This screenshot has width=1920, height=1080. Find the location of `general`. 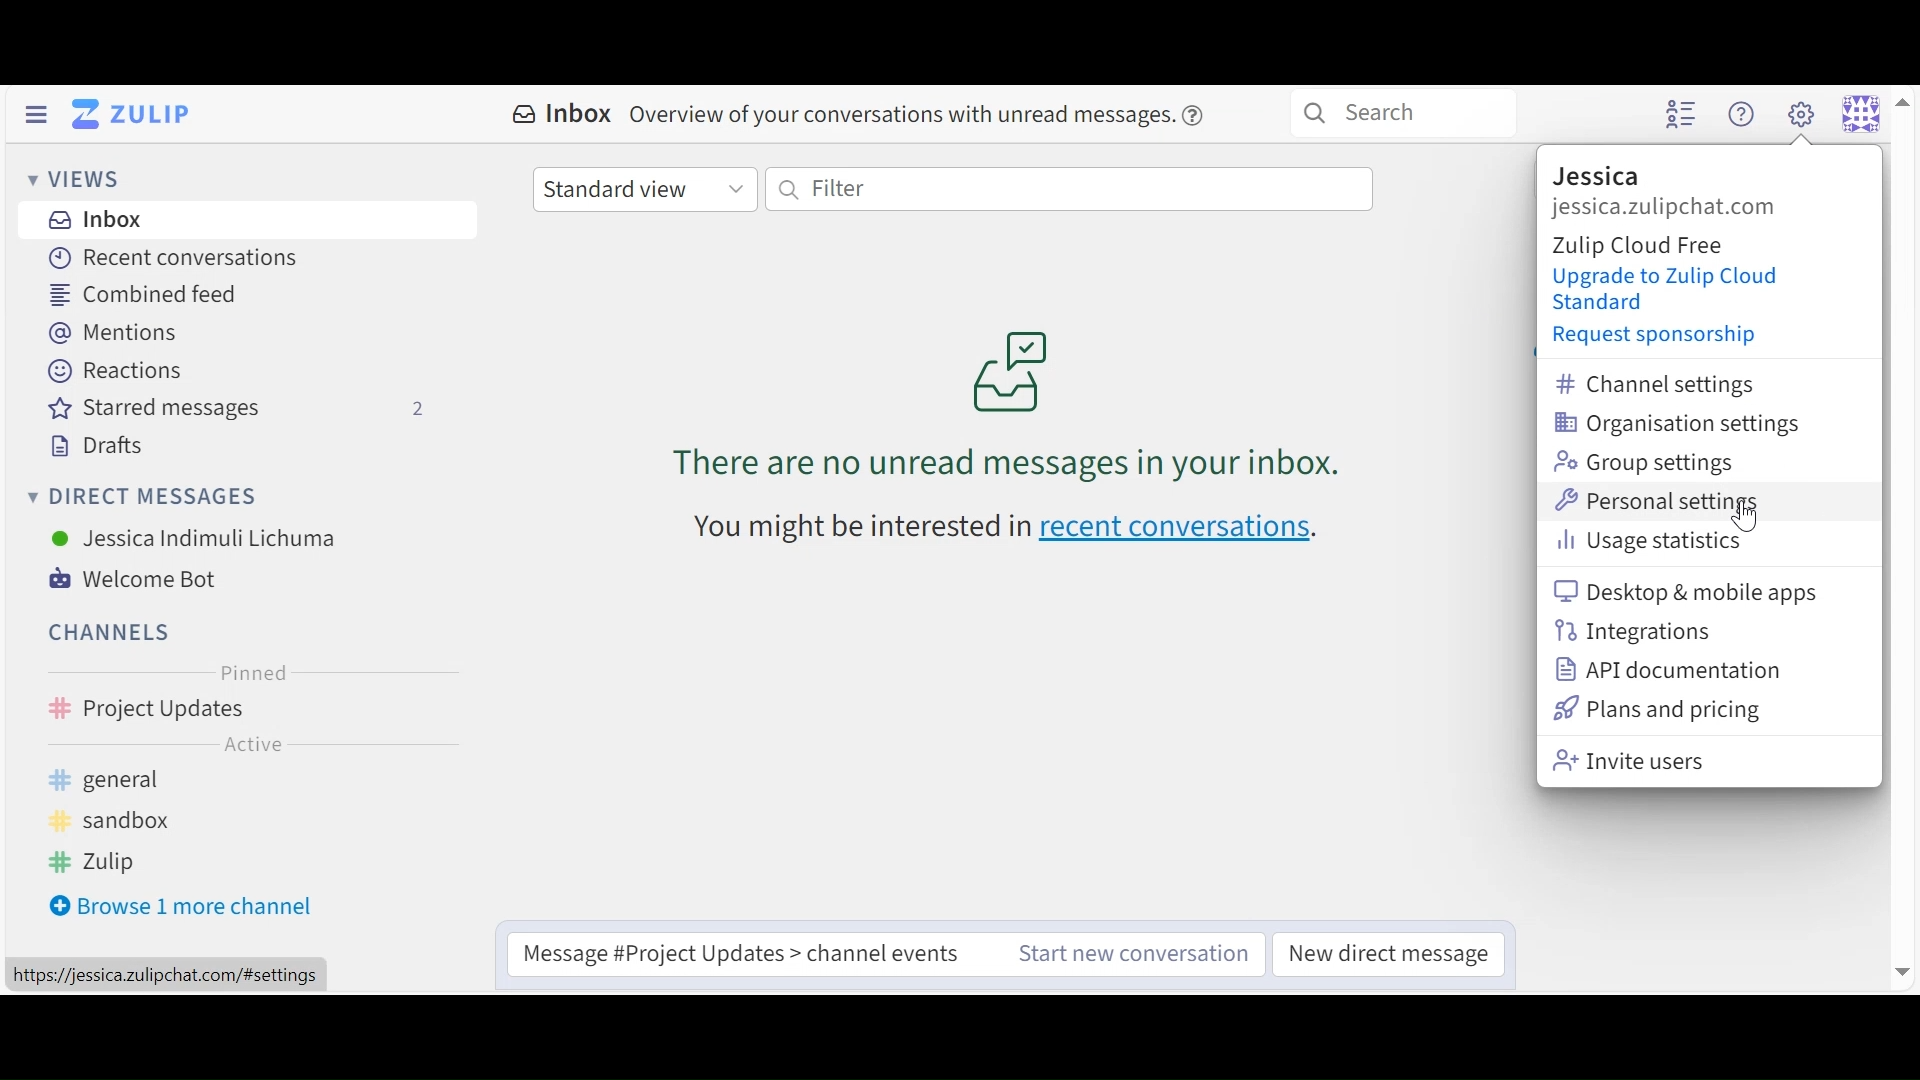

general is located at coordinates (111, 780).